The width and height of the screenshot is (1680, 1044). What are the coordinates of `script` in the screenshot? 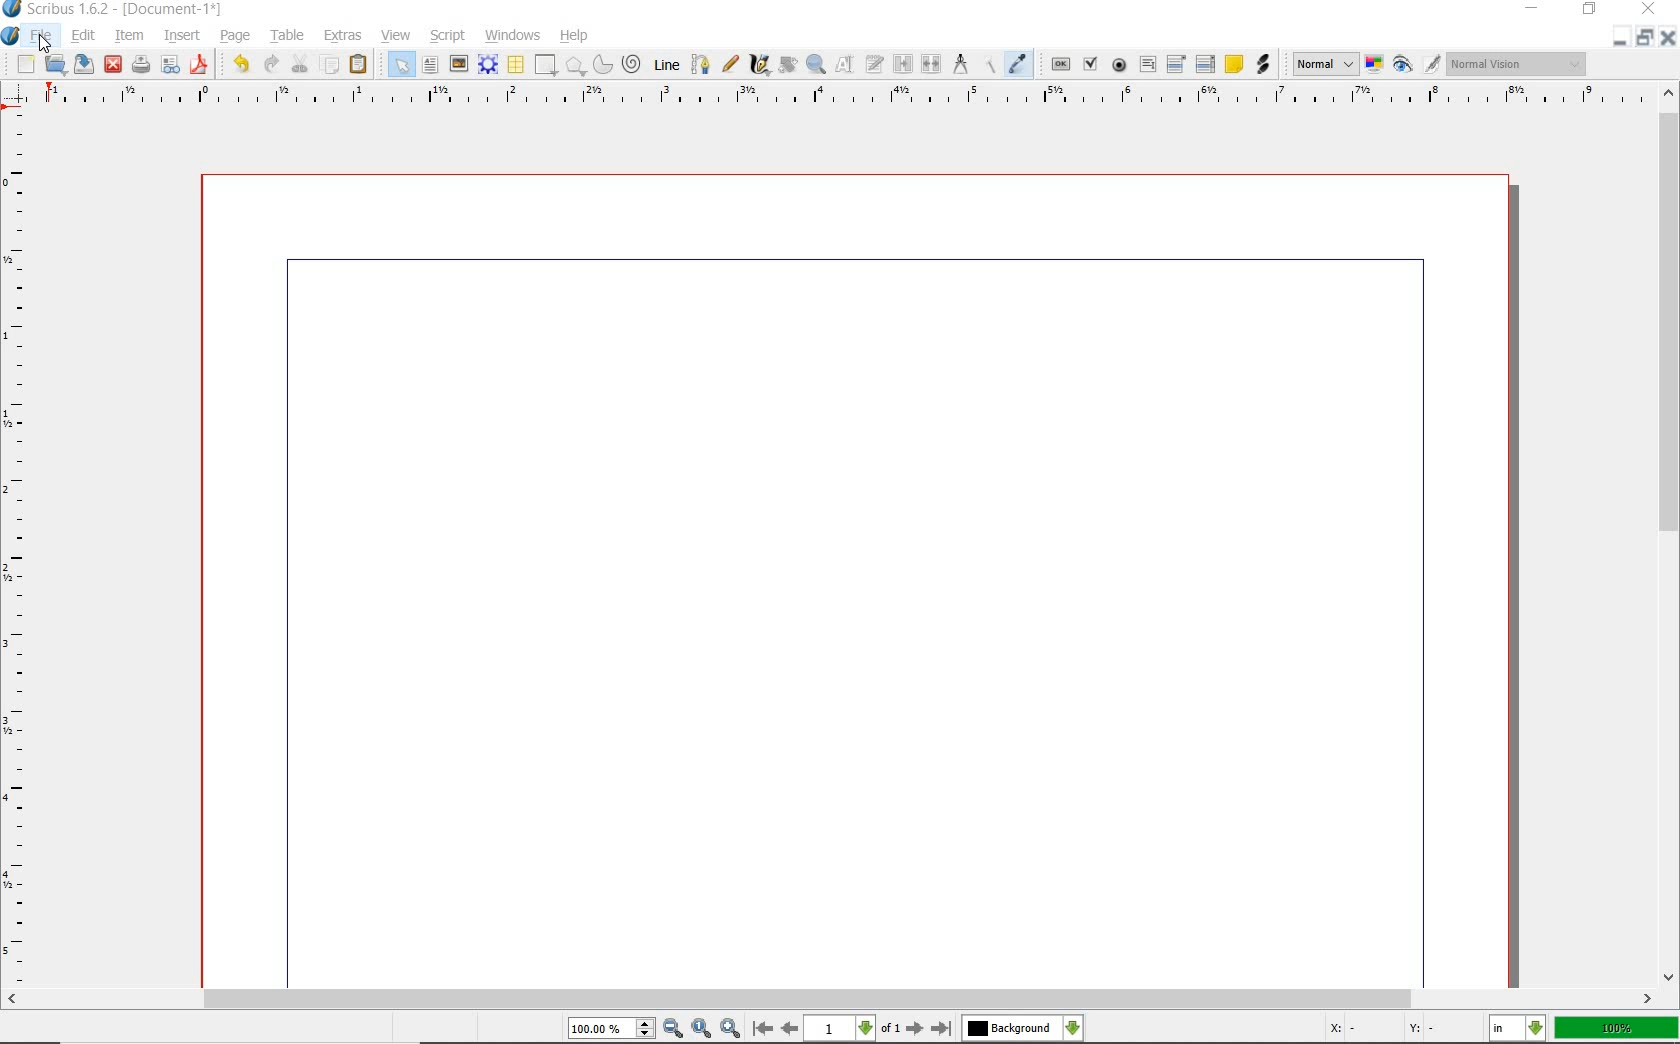 It's located at (451, 36).